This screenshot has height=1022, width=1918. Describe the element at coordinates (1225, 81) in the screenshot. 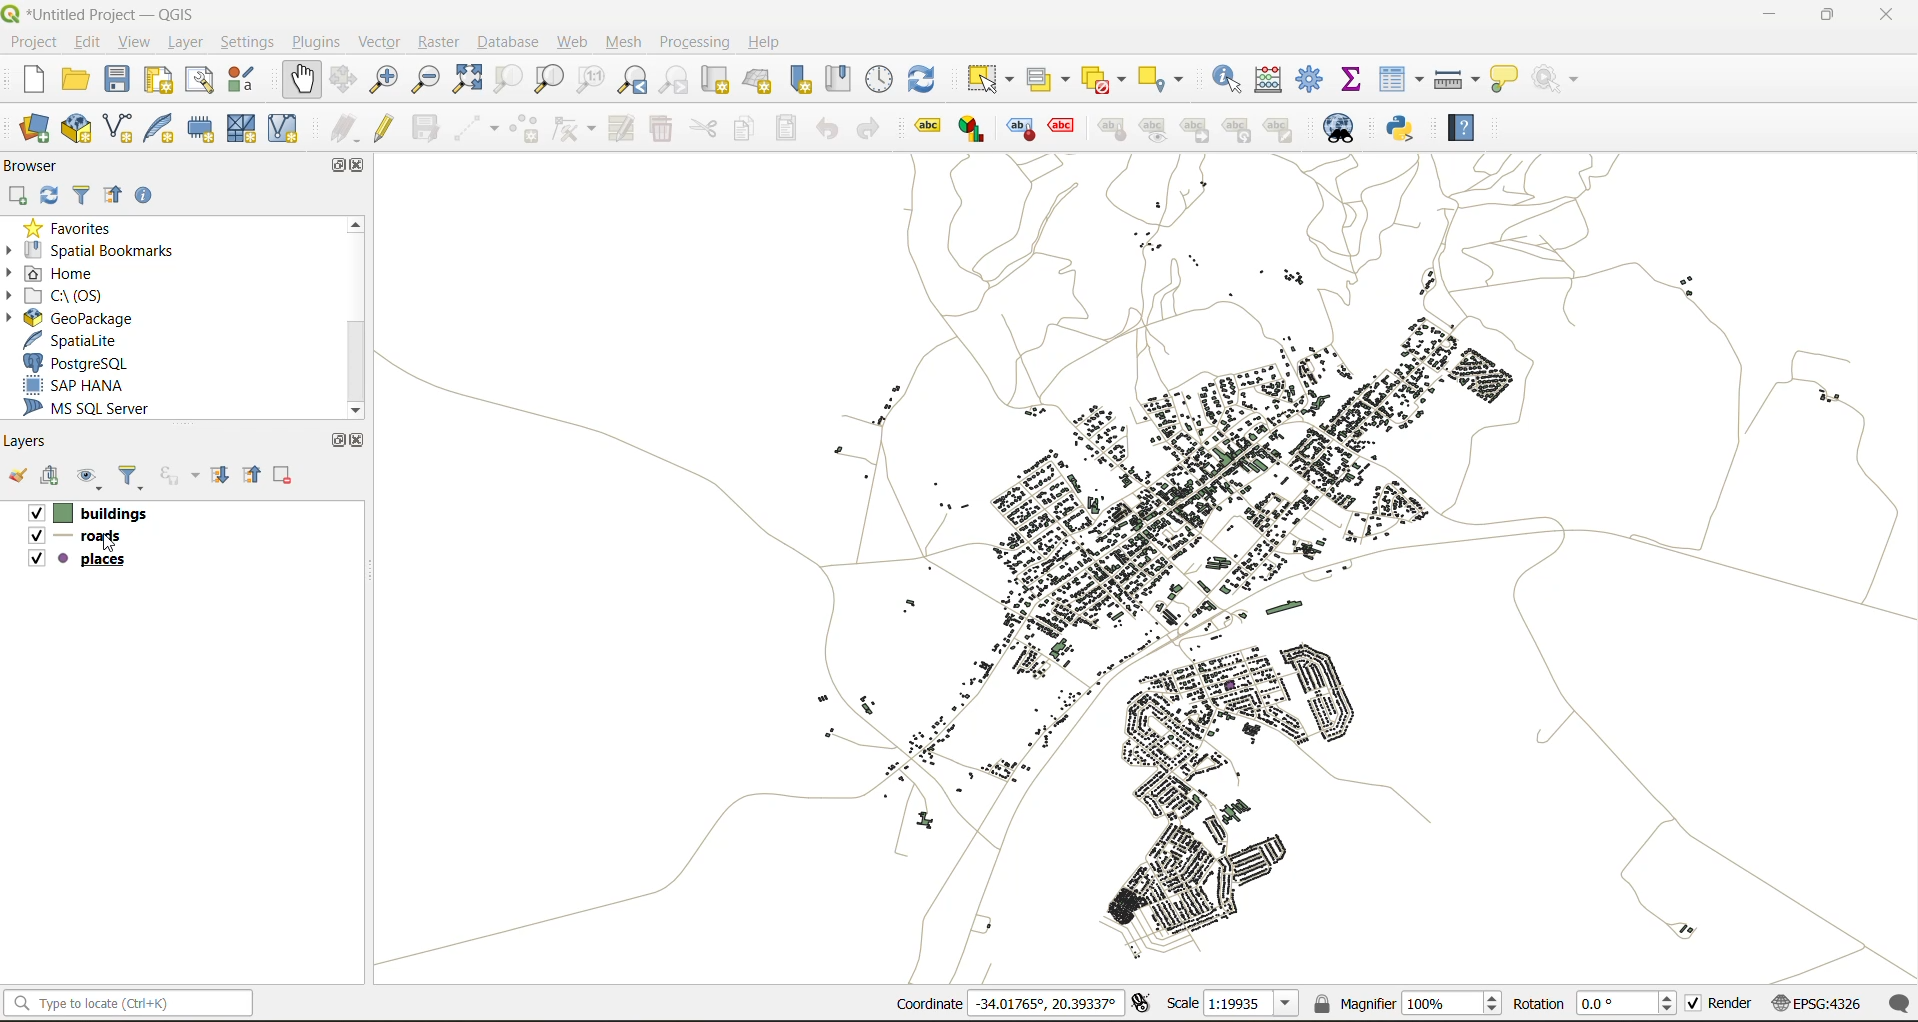

I see `identify features` at that location.